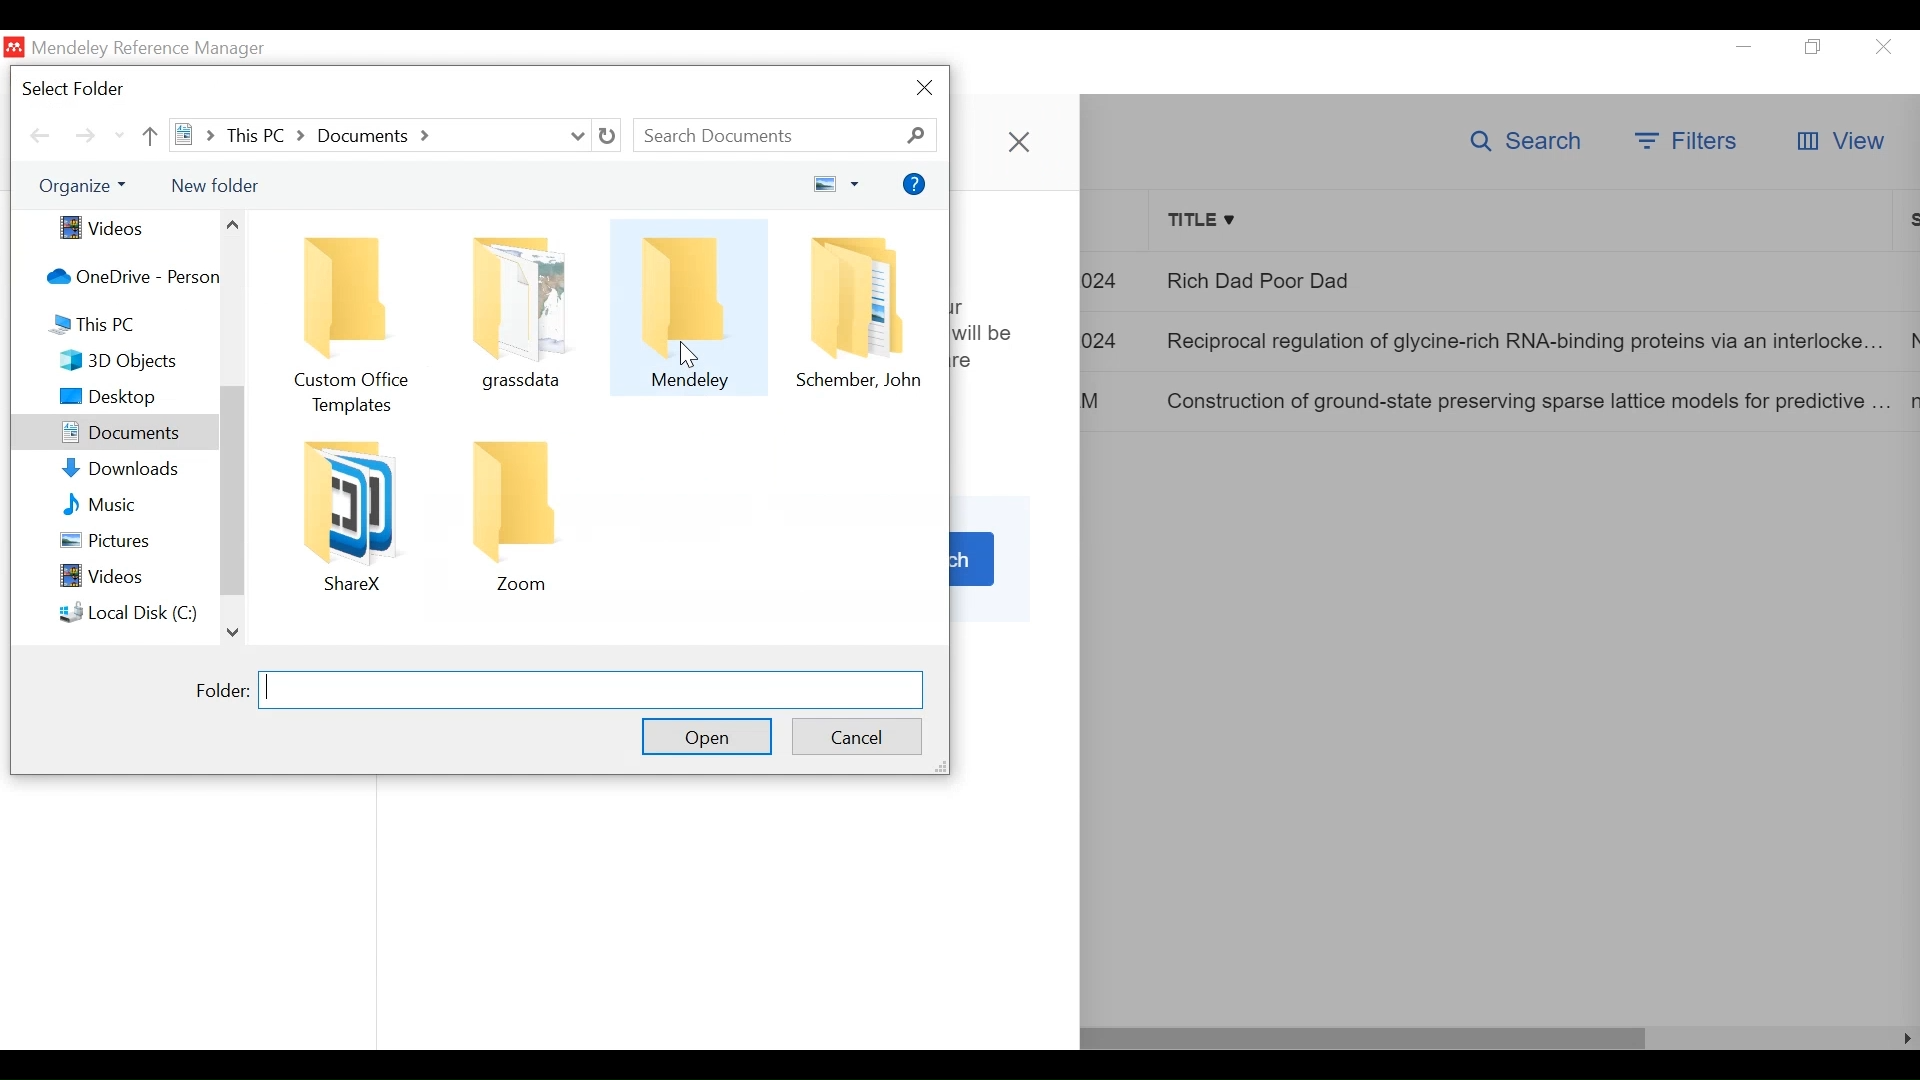 The height and width of the screenshot is (1080, 1920). Describe the element at coordinates (130, 613) in the screenshot. I see `Local Disk (C:)` at that location.